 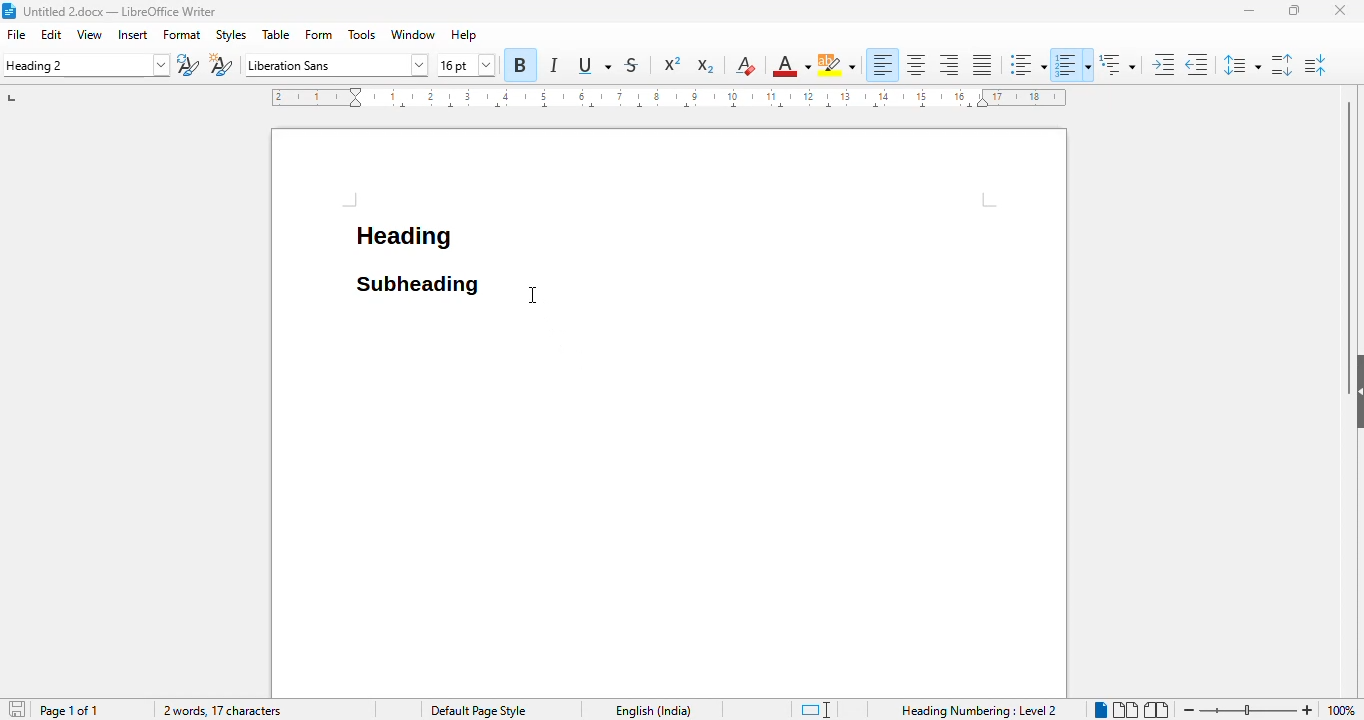 I want to click on click to save document, so click(x=17, y=708).